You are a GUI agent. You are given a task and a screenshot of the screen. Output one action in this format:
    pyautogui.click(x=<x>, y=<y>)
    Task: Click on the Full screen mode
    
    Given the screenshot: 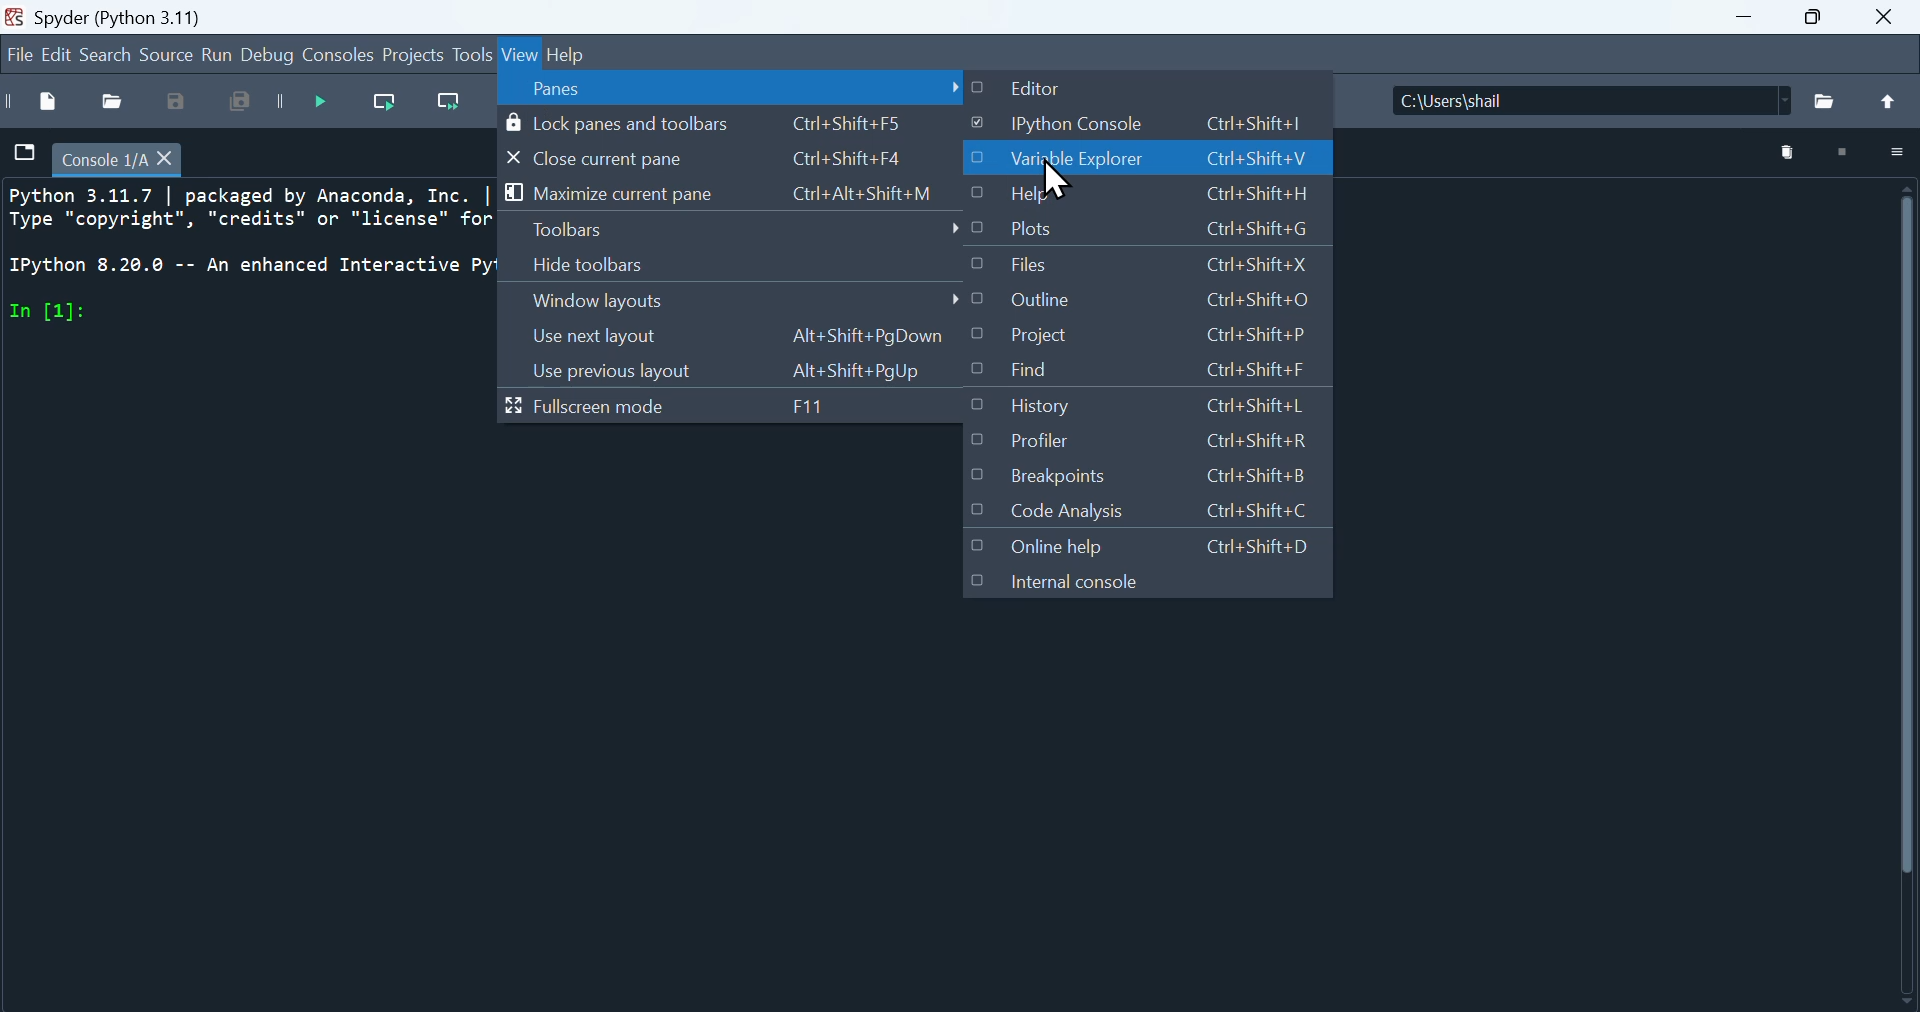 What is the action you would take?
    pyautogui.click(x=698, y=403)
    